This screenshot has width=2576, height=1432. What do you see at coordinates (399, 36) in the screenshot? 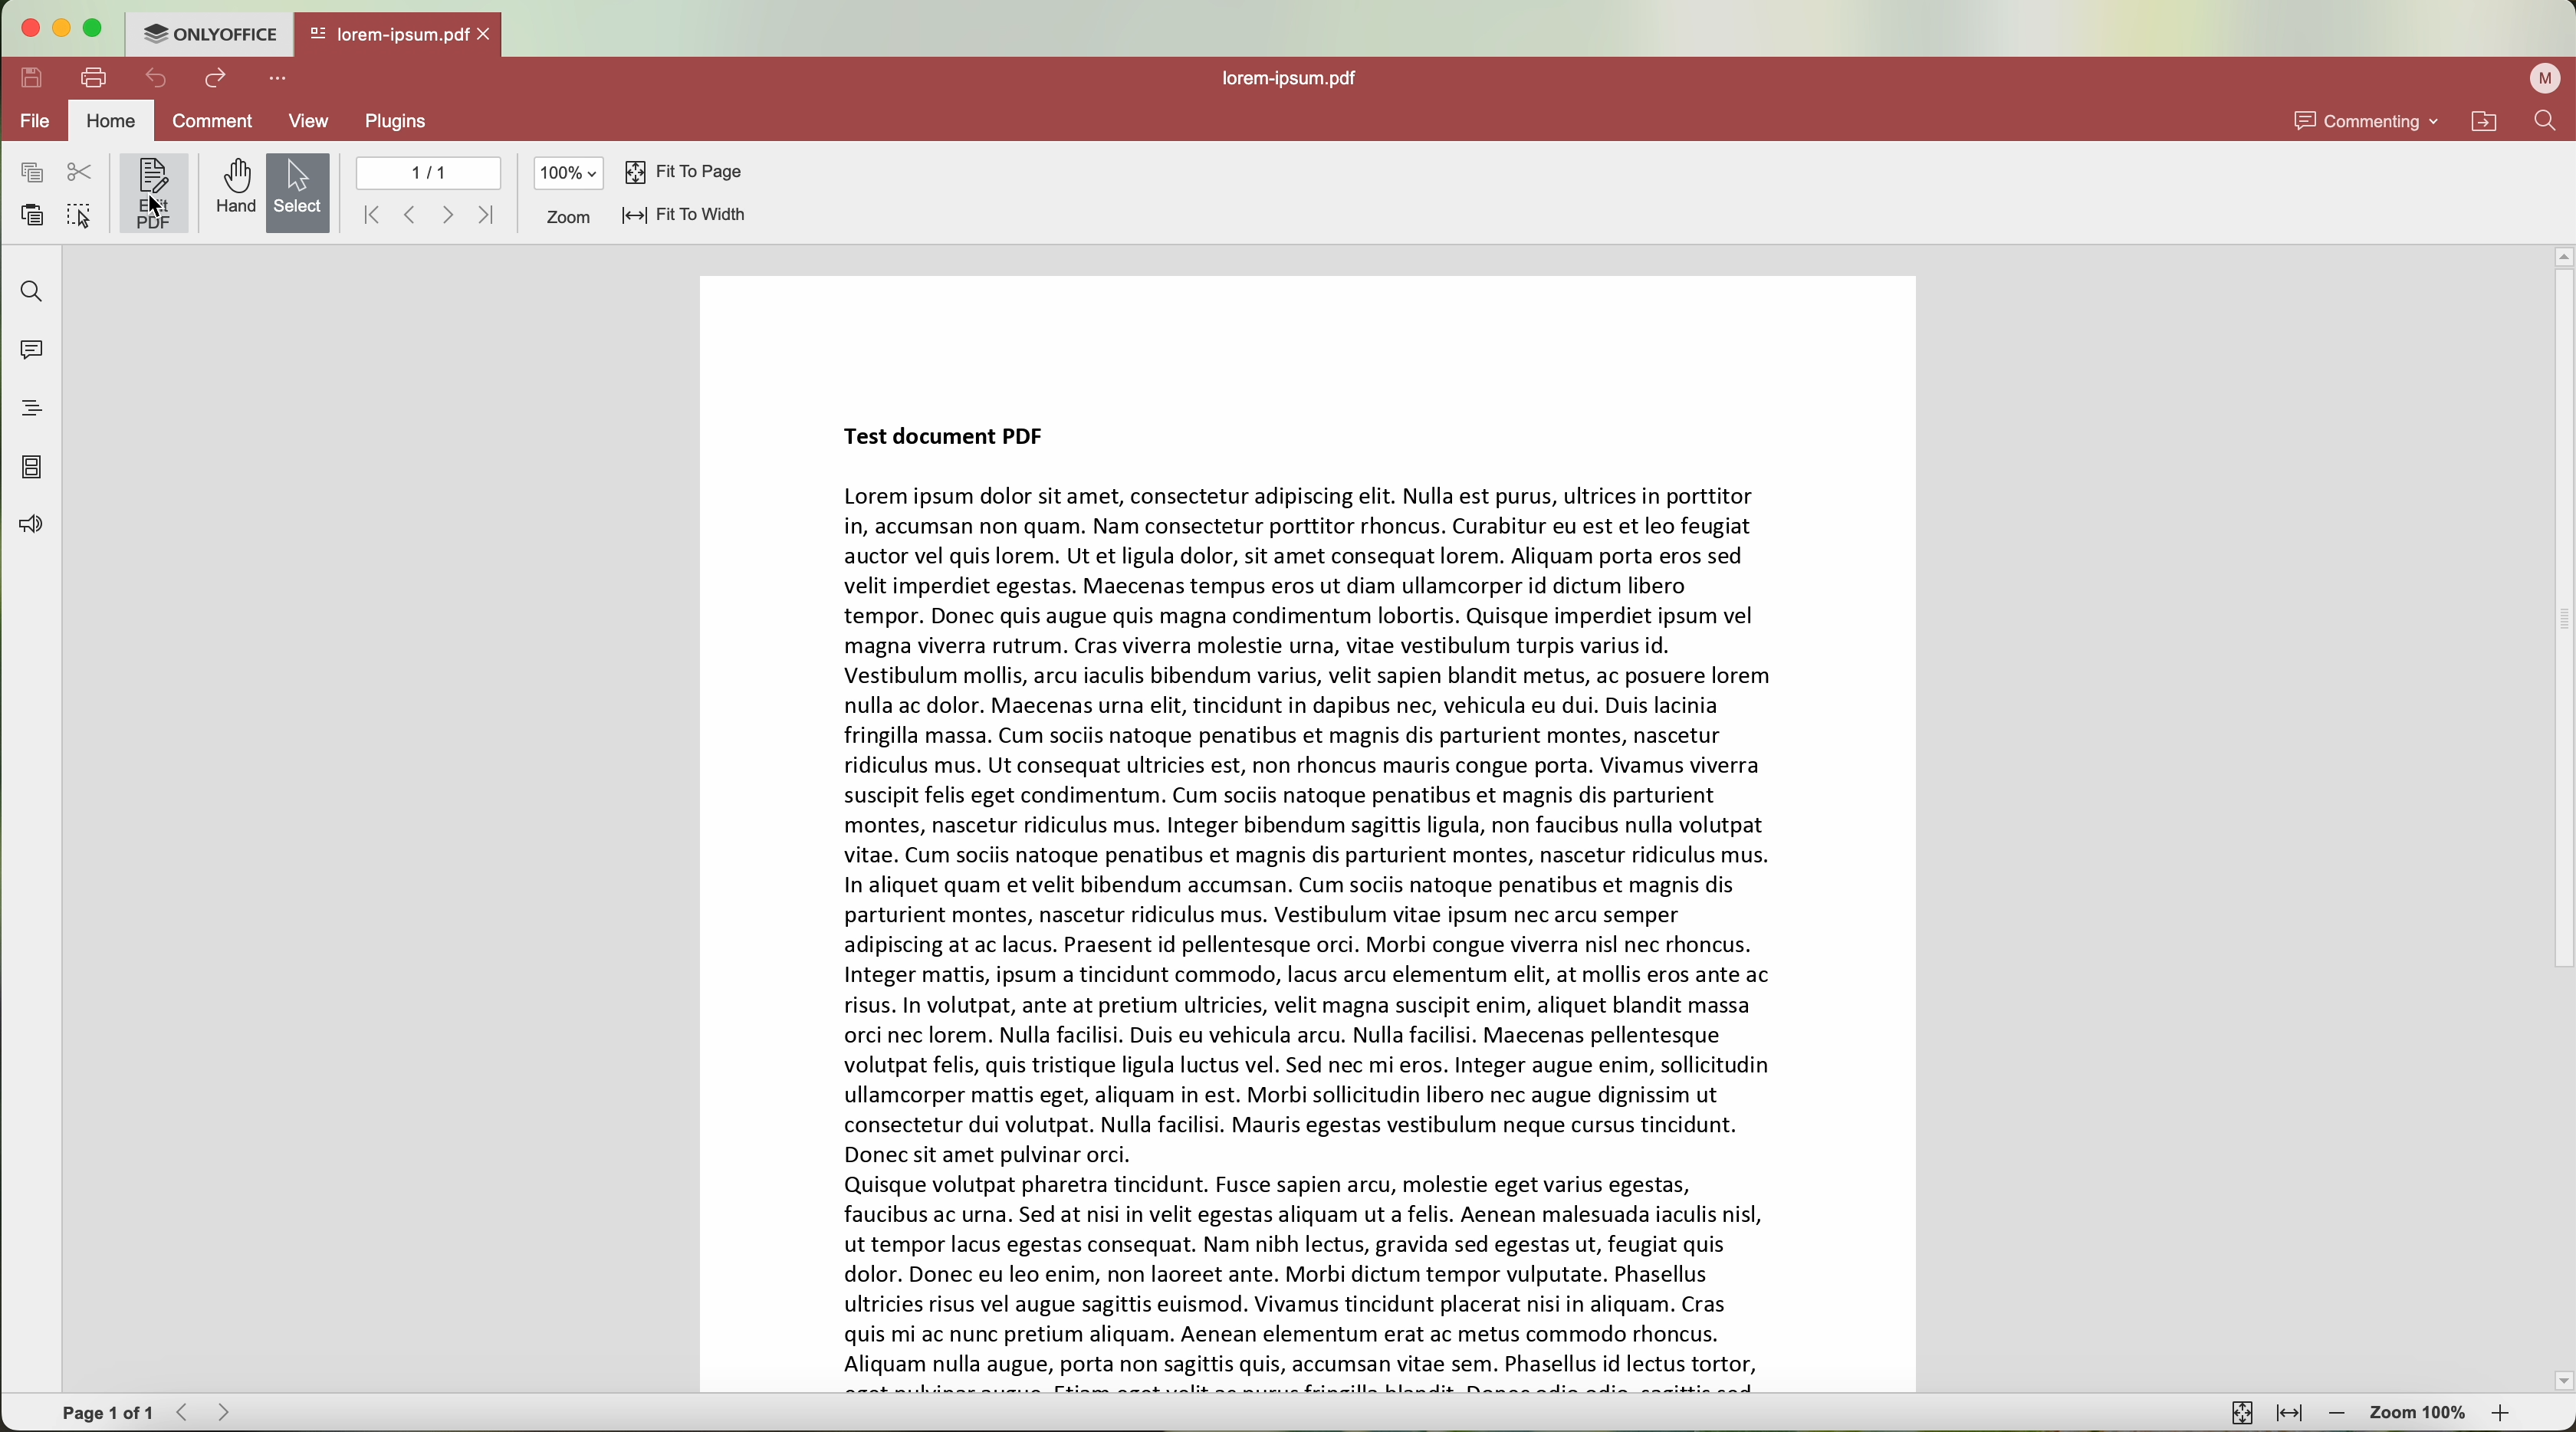
I see `open file` at bounding box center [399, 36].